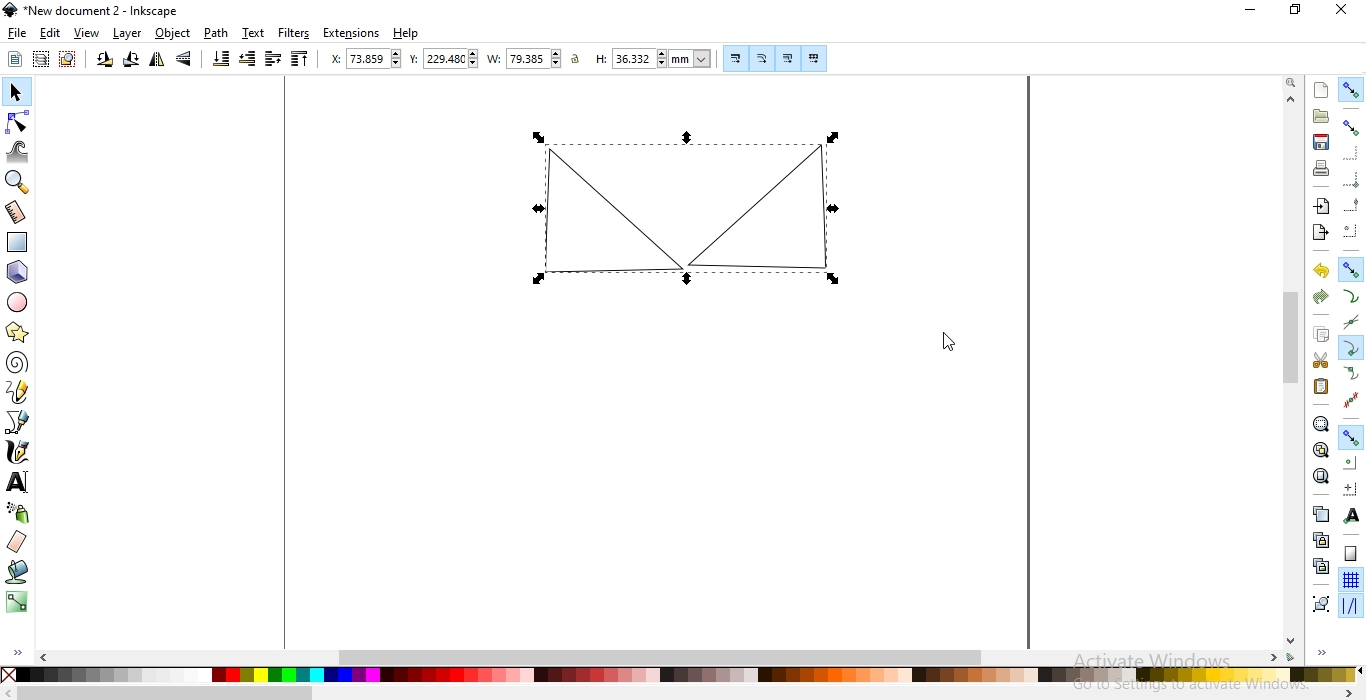  I want to click on colors, so click(681, 676).